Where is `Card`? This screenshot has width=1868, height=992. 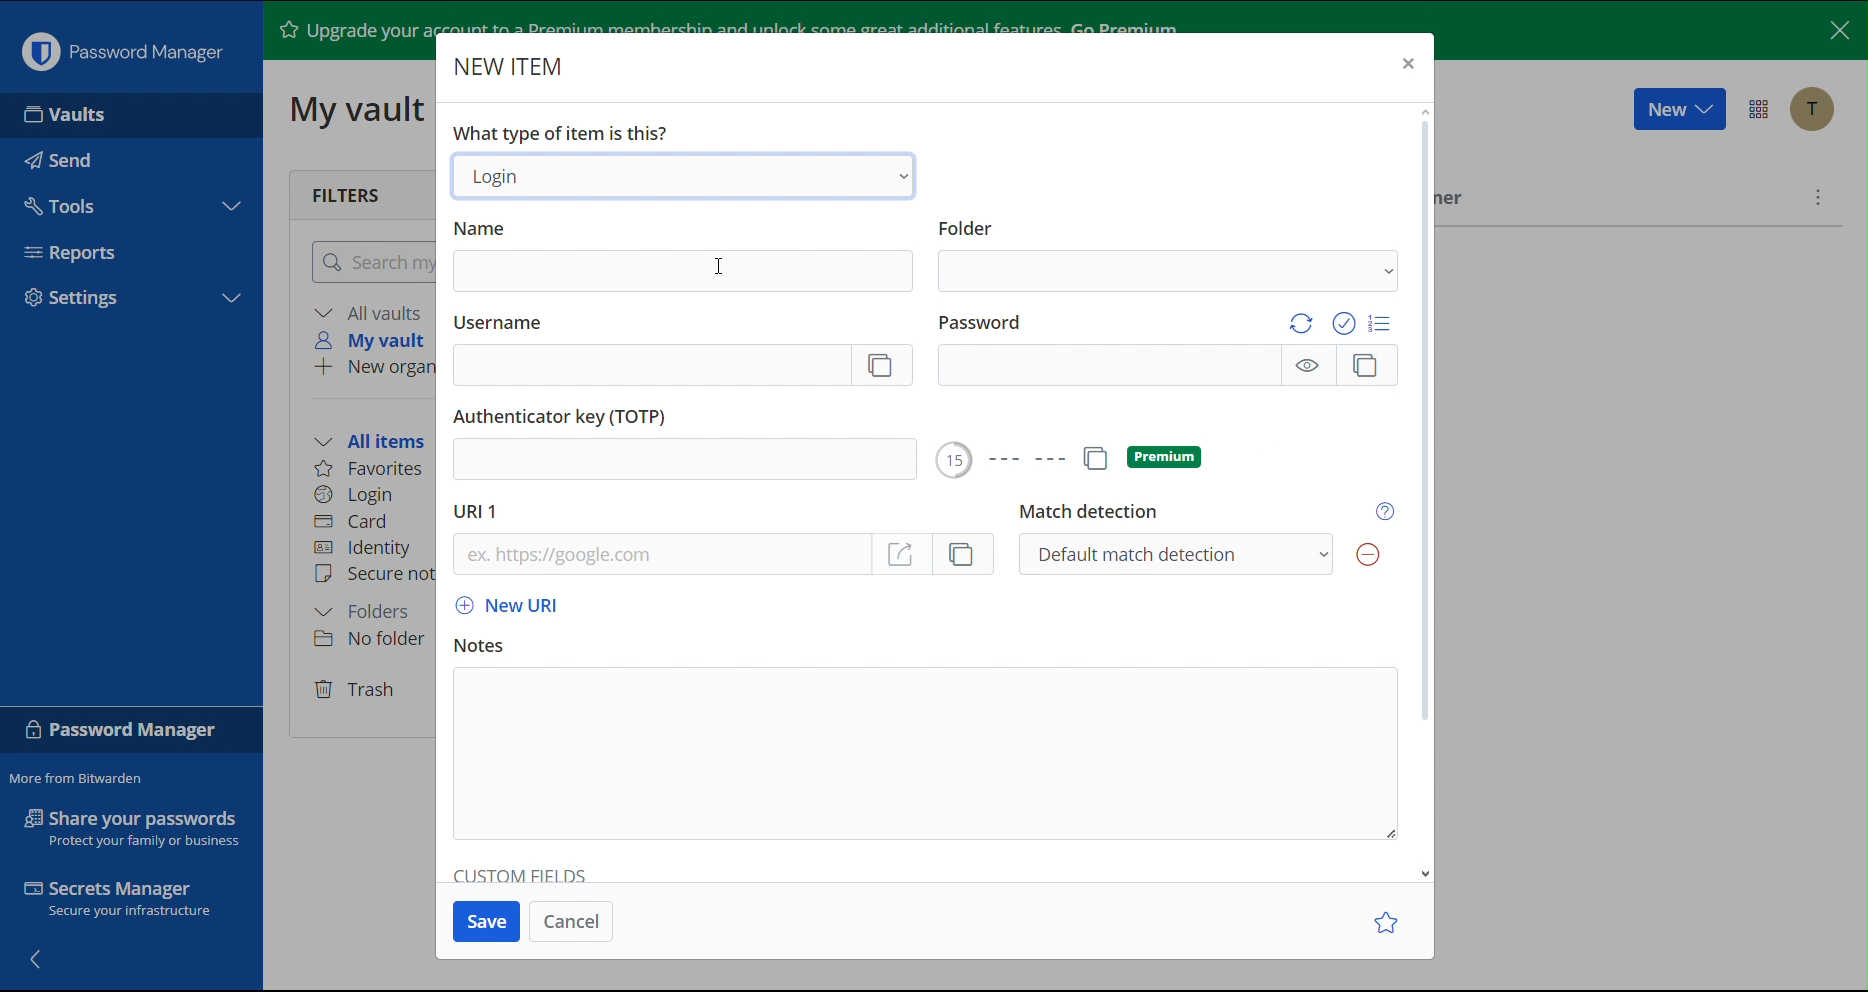
Card is located at coordinates (351, 521).